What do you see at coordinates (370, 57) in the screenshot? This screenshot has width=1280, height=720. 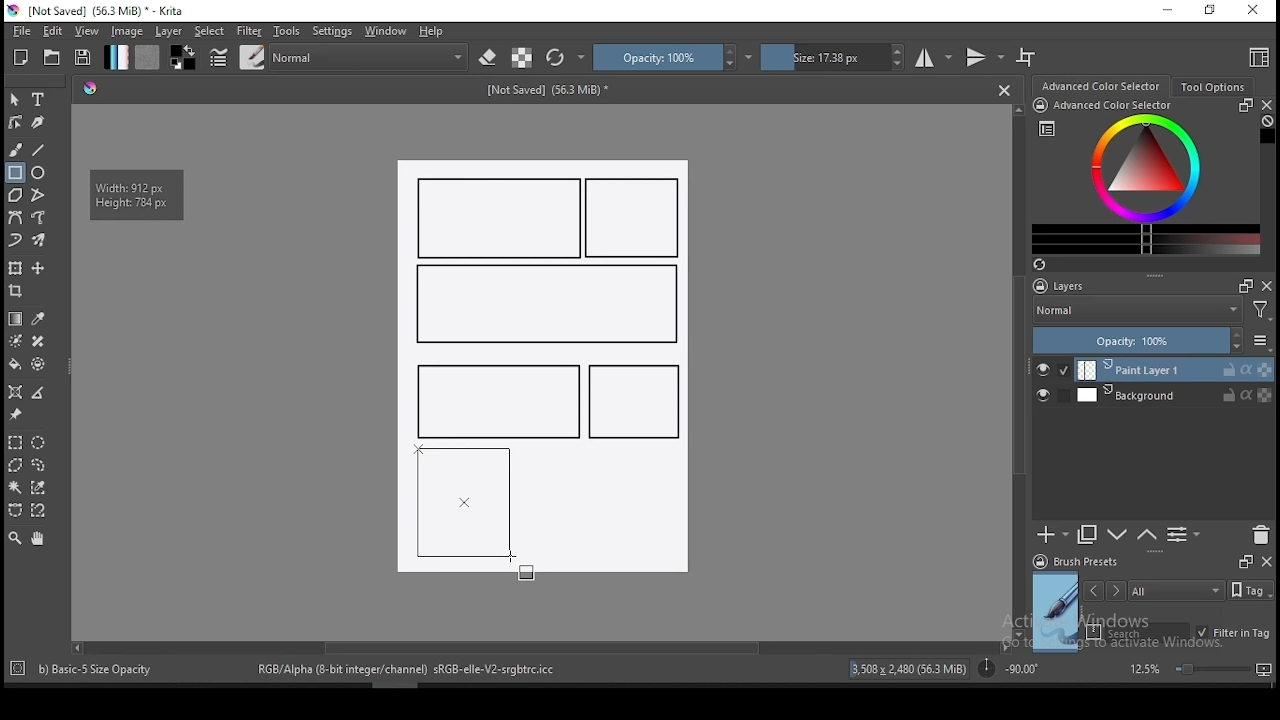 I see `blending mode` at bounding box center [370, 57].